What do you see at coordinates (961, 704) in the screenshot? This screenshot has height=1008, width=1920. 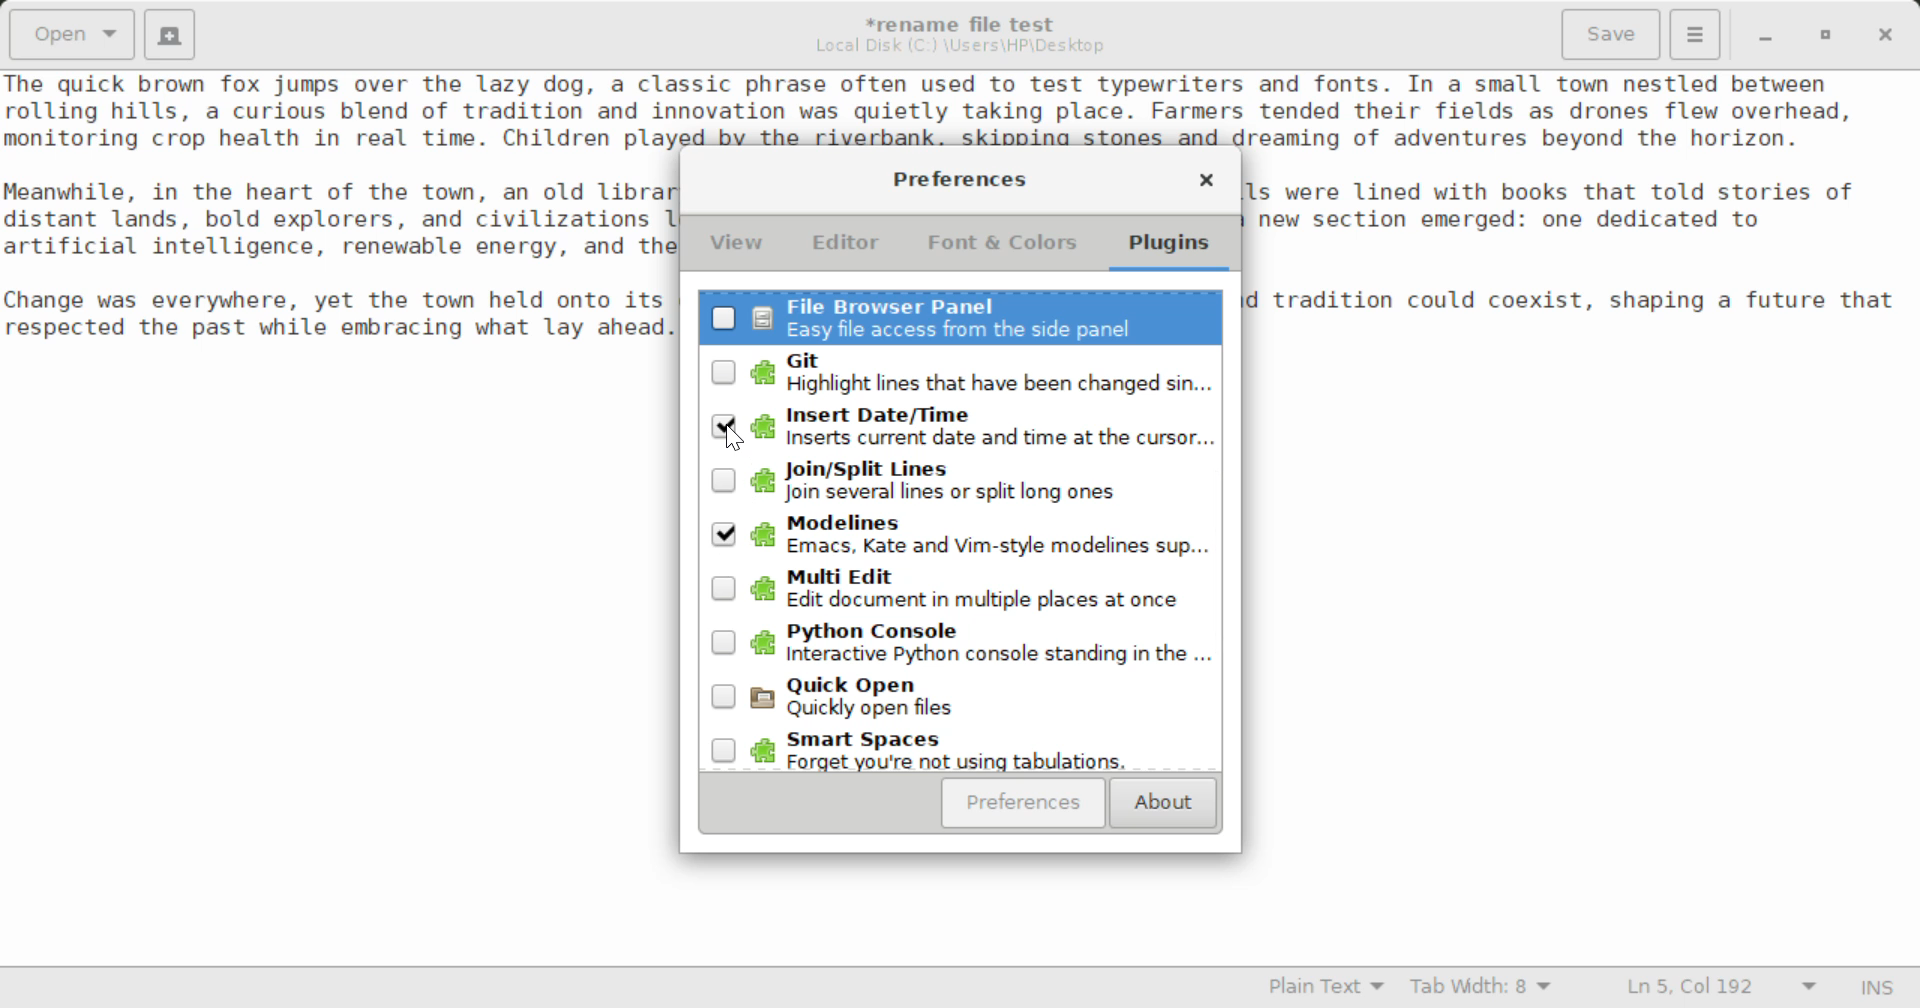 I see `Unselected Quickly Open Plugin` at bounding box center [961, 704].